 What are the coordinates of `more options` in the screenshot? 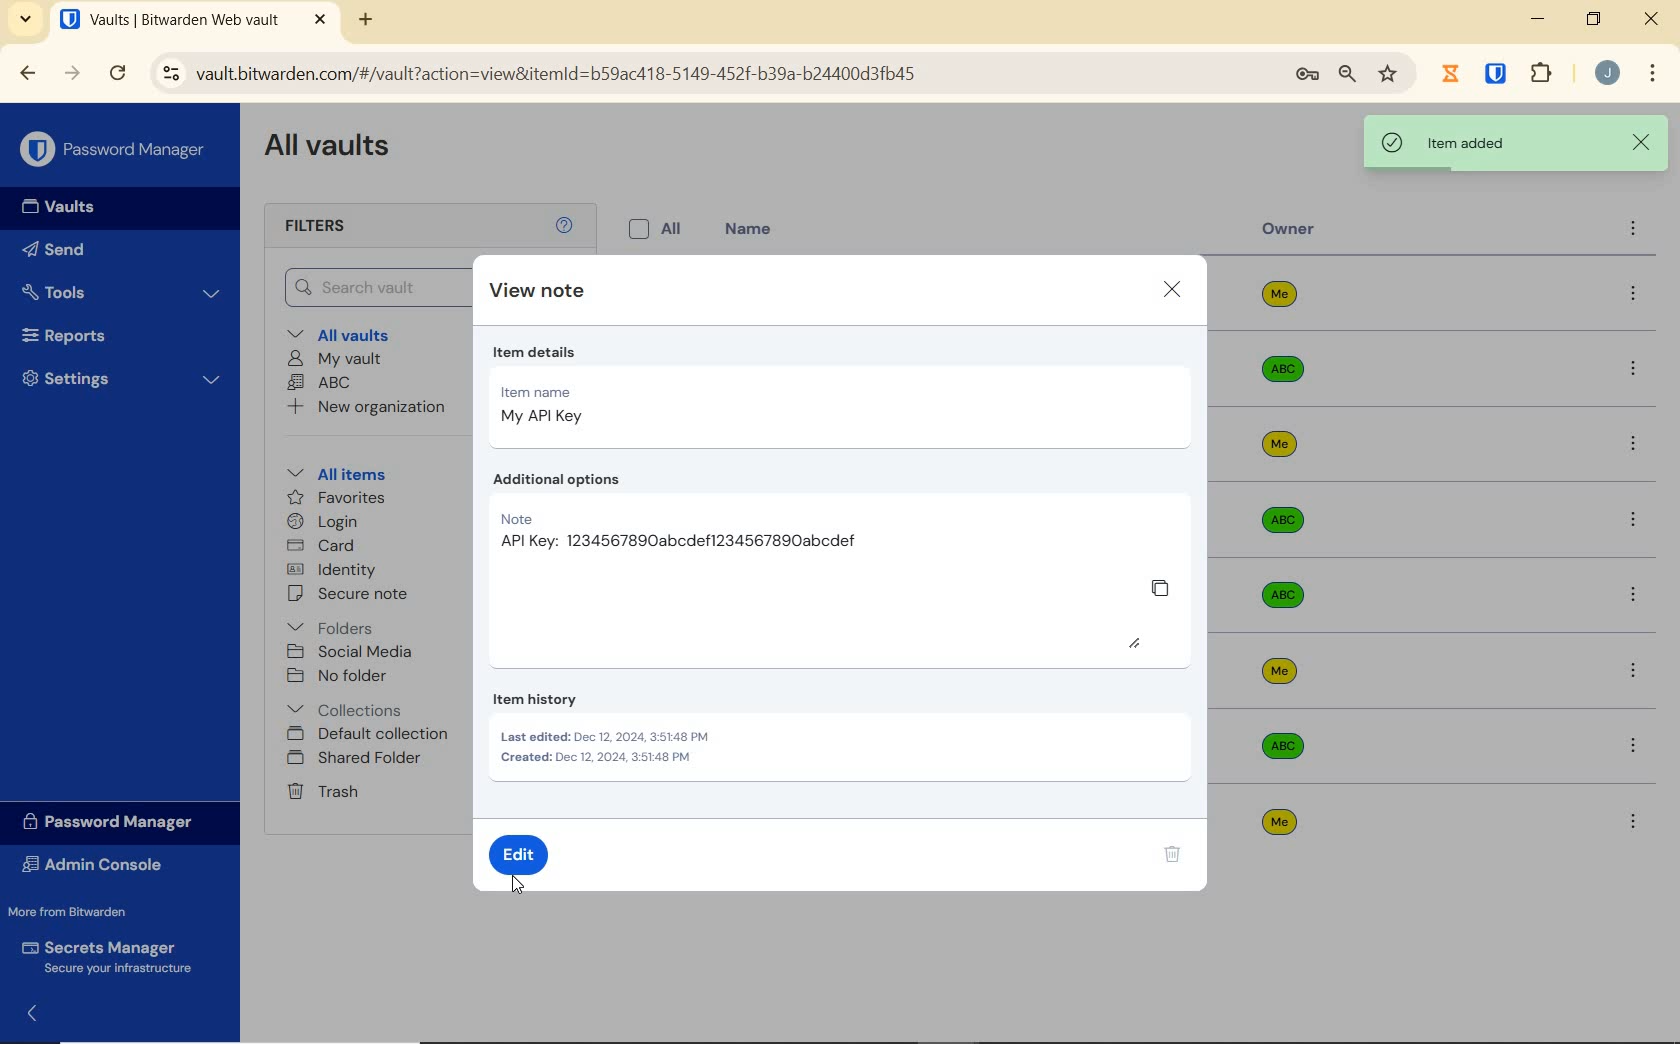 It's located at (1631, 817).